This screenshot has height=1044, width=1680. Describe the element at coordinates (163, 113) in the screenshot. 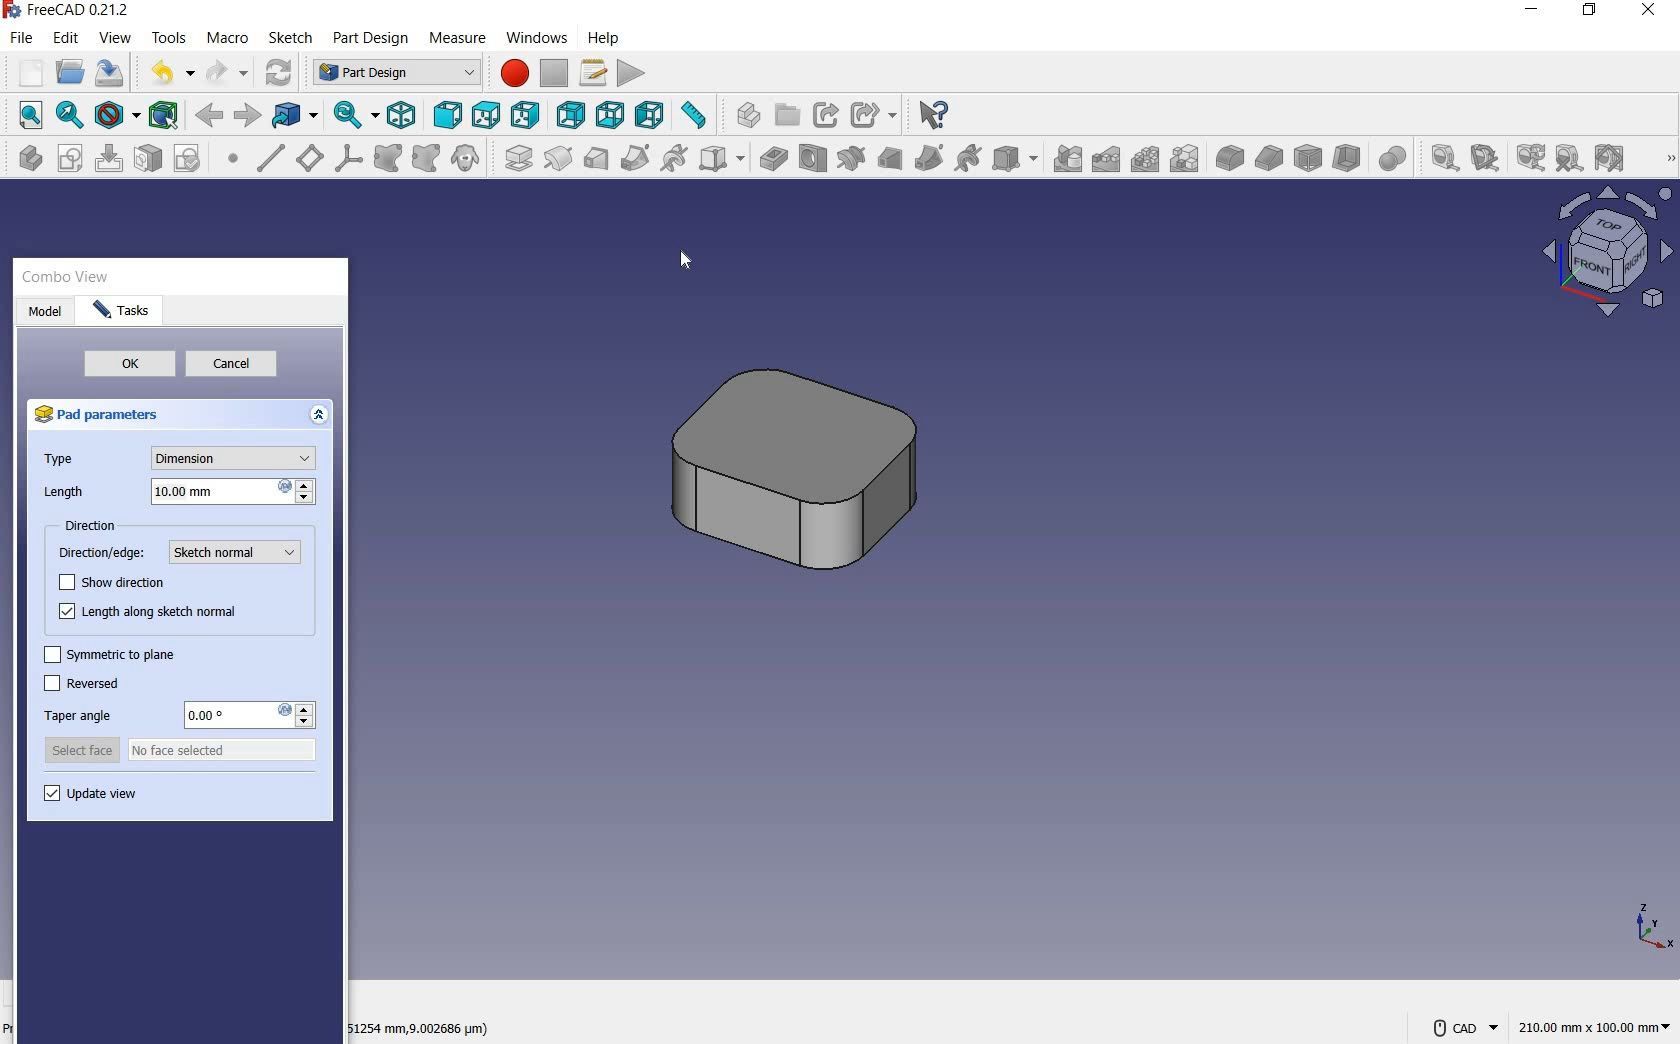

I see `bounding box` at that location.